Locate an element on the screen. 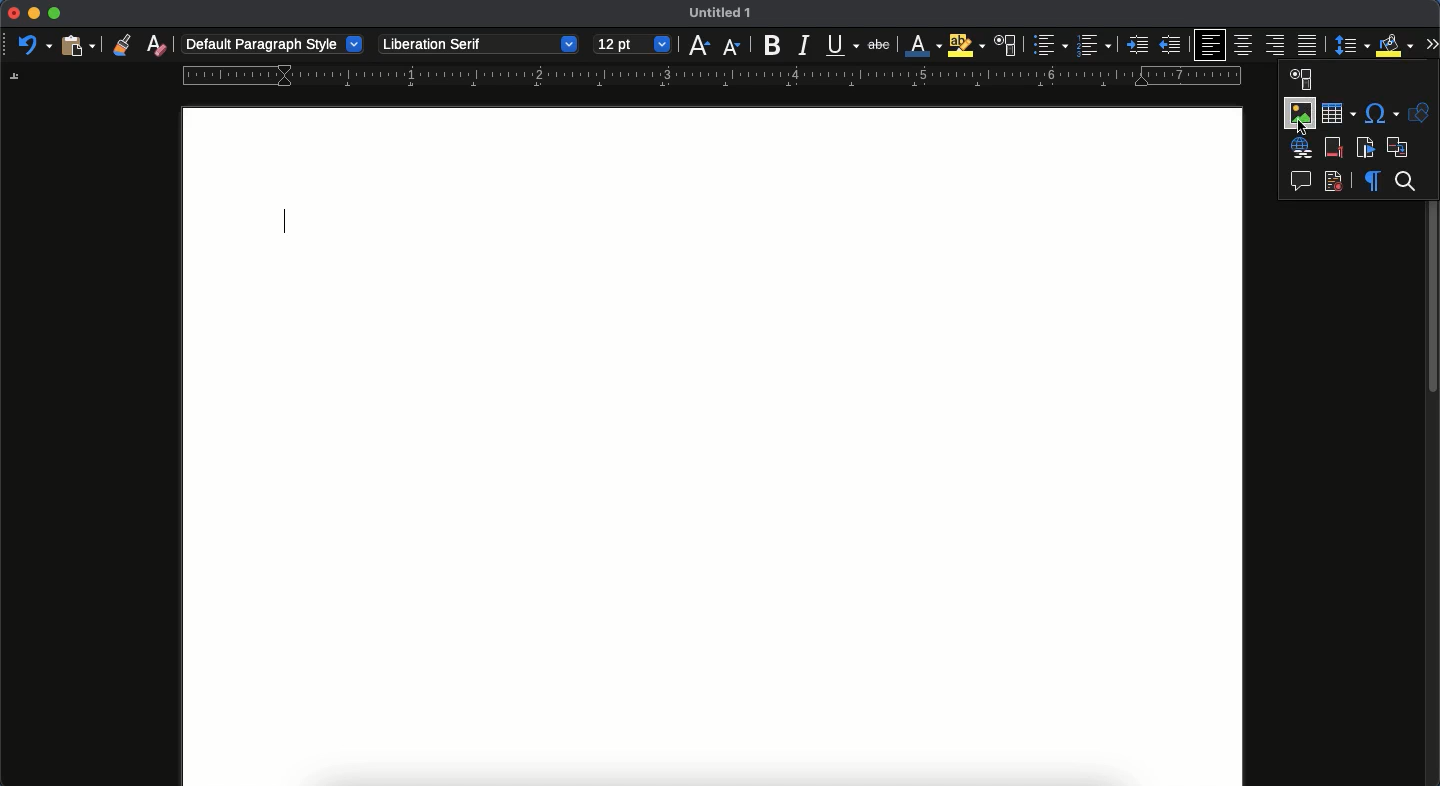 The image size is (1440, 786). close is located at coordinates (11, 12).